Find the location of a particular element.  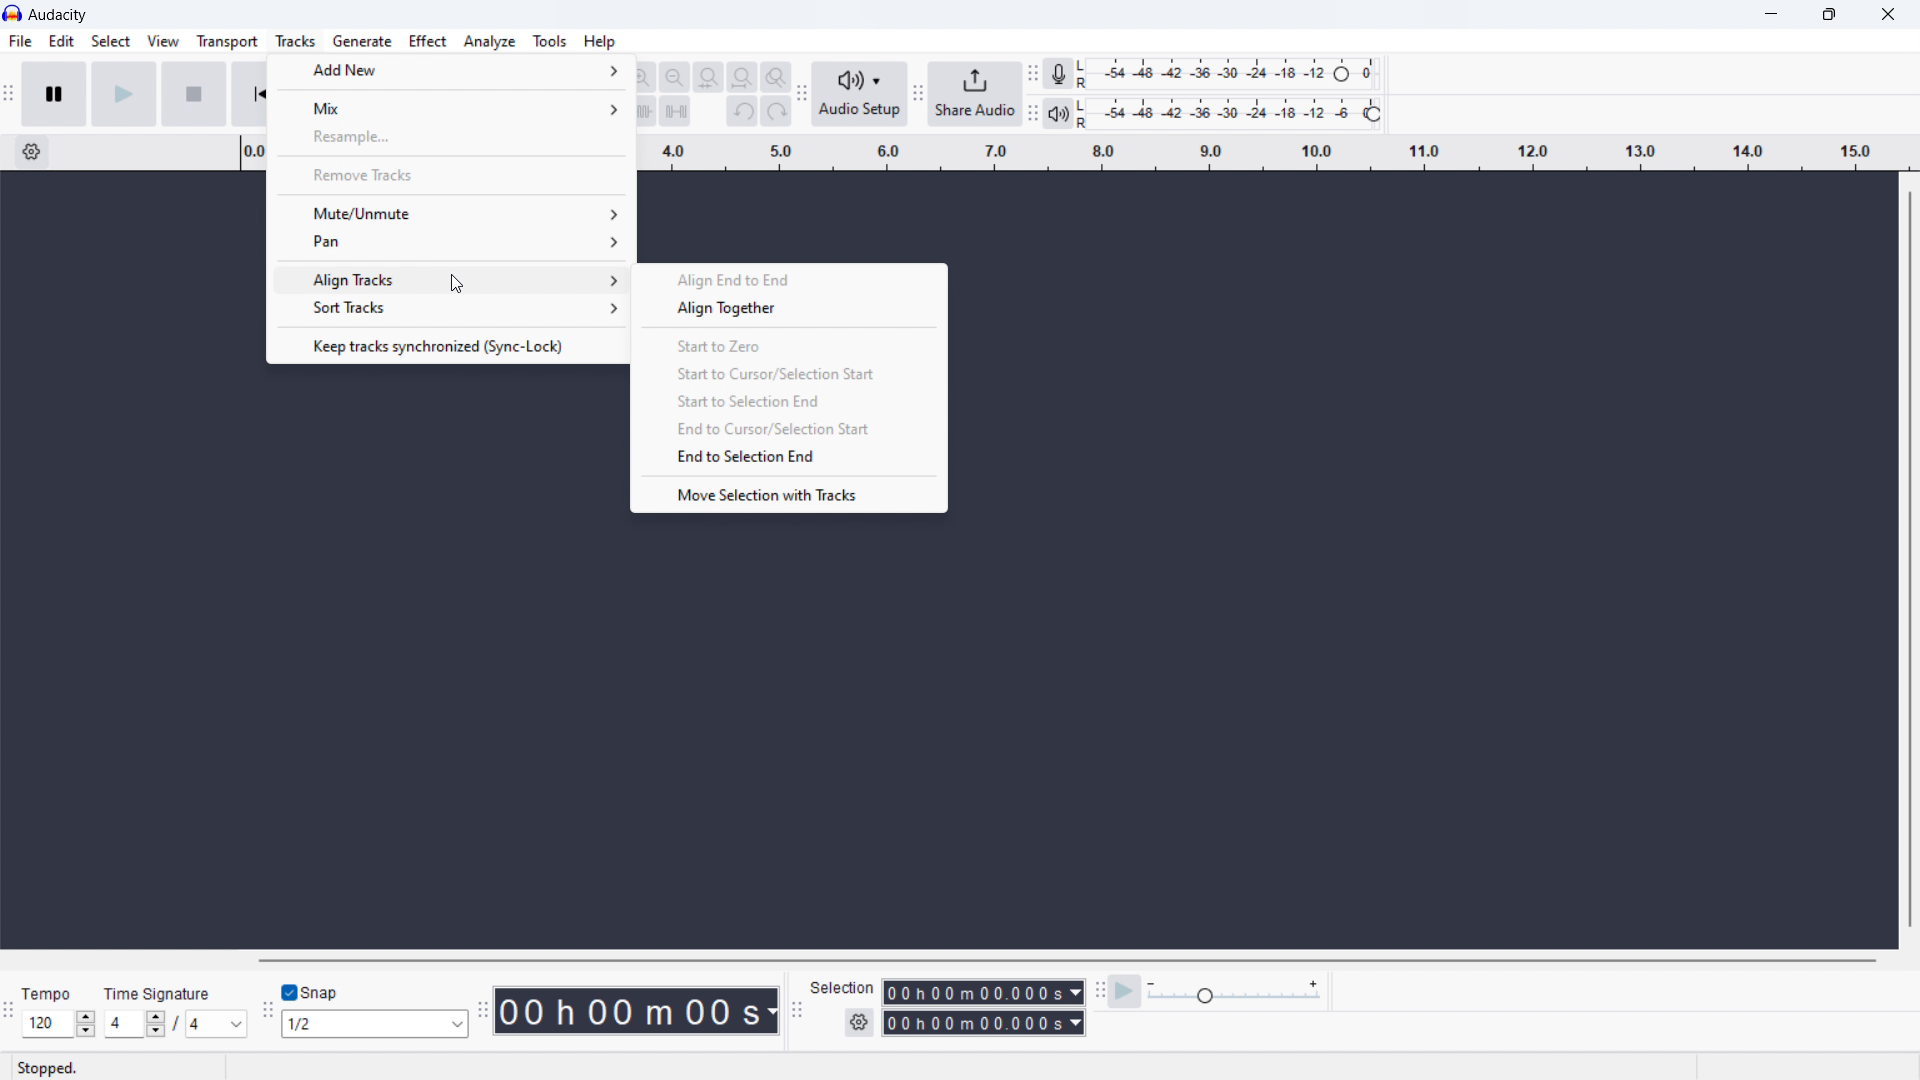

selection toolbar is located at coordinates (798, 1012).